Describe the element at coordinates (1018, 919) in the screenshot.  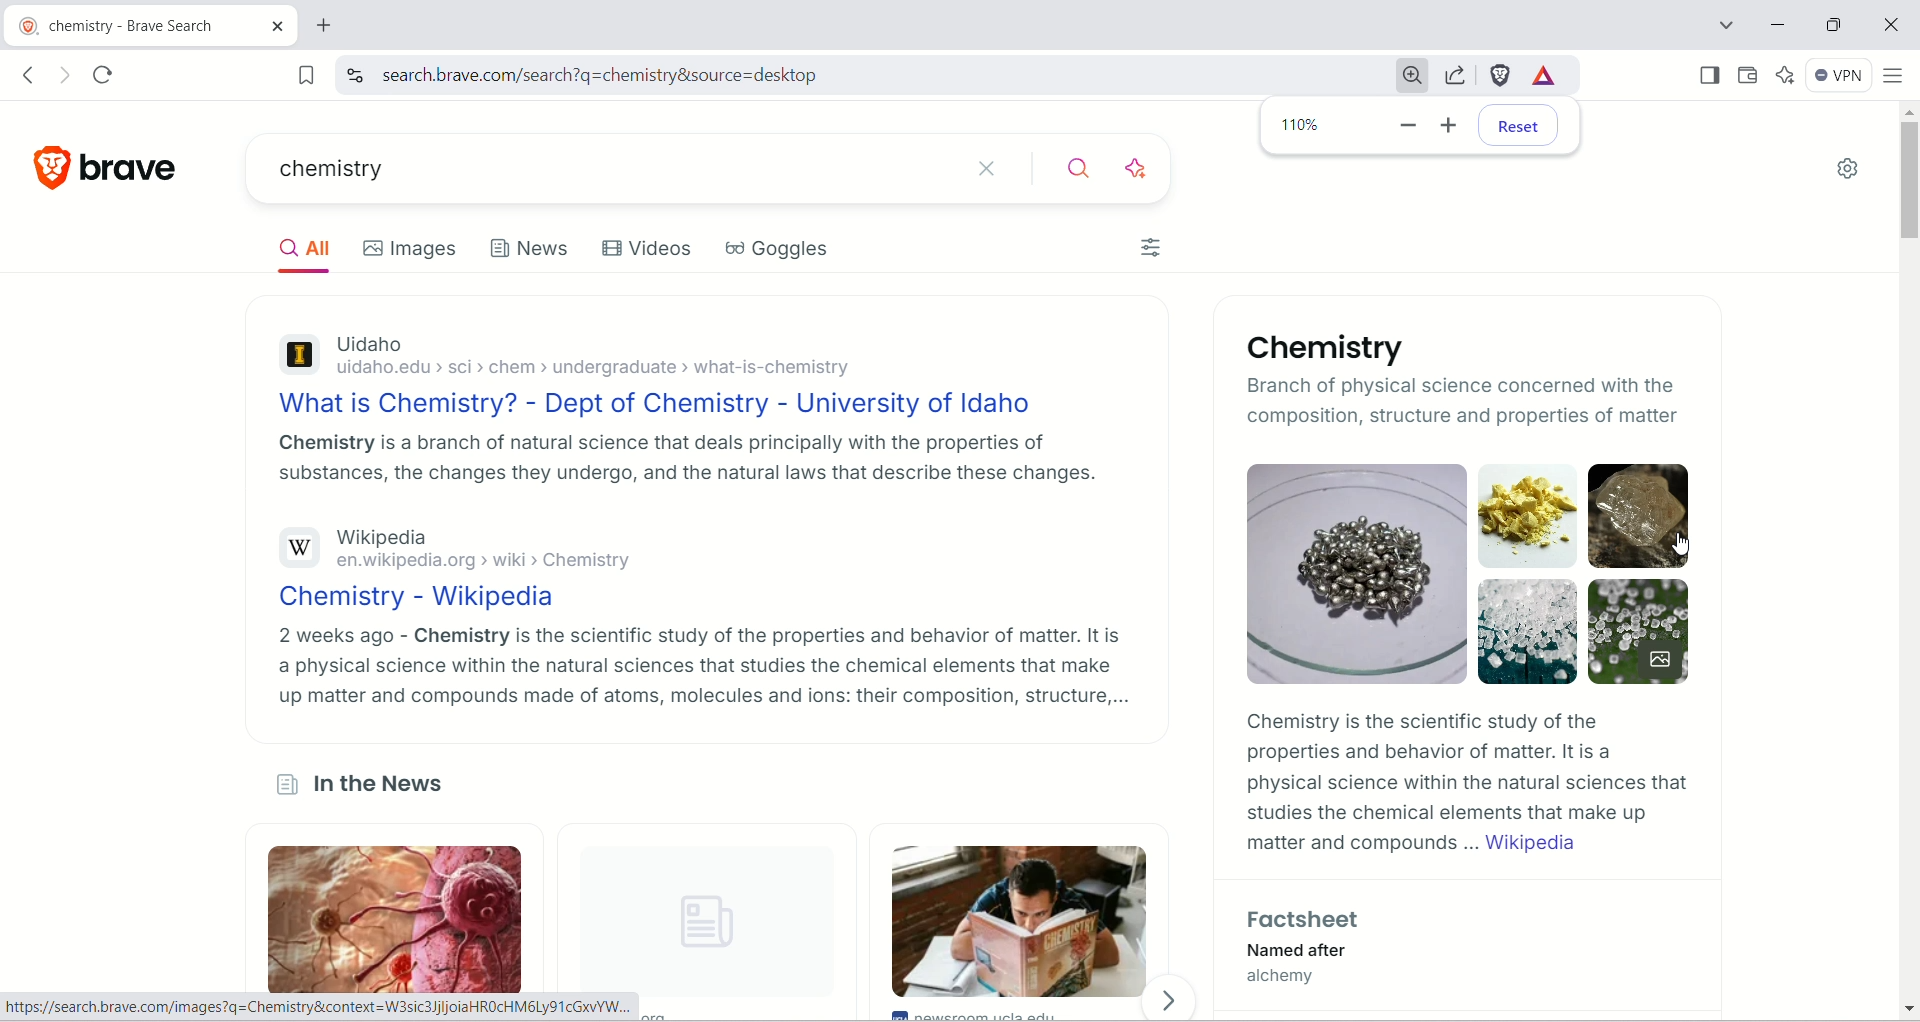
I see `person reading a book image` at that location.